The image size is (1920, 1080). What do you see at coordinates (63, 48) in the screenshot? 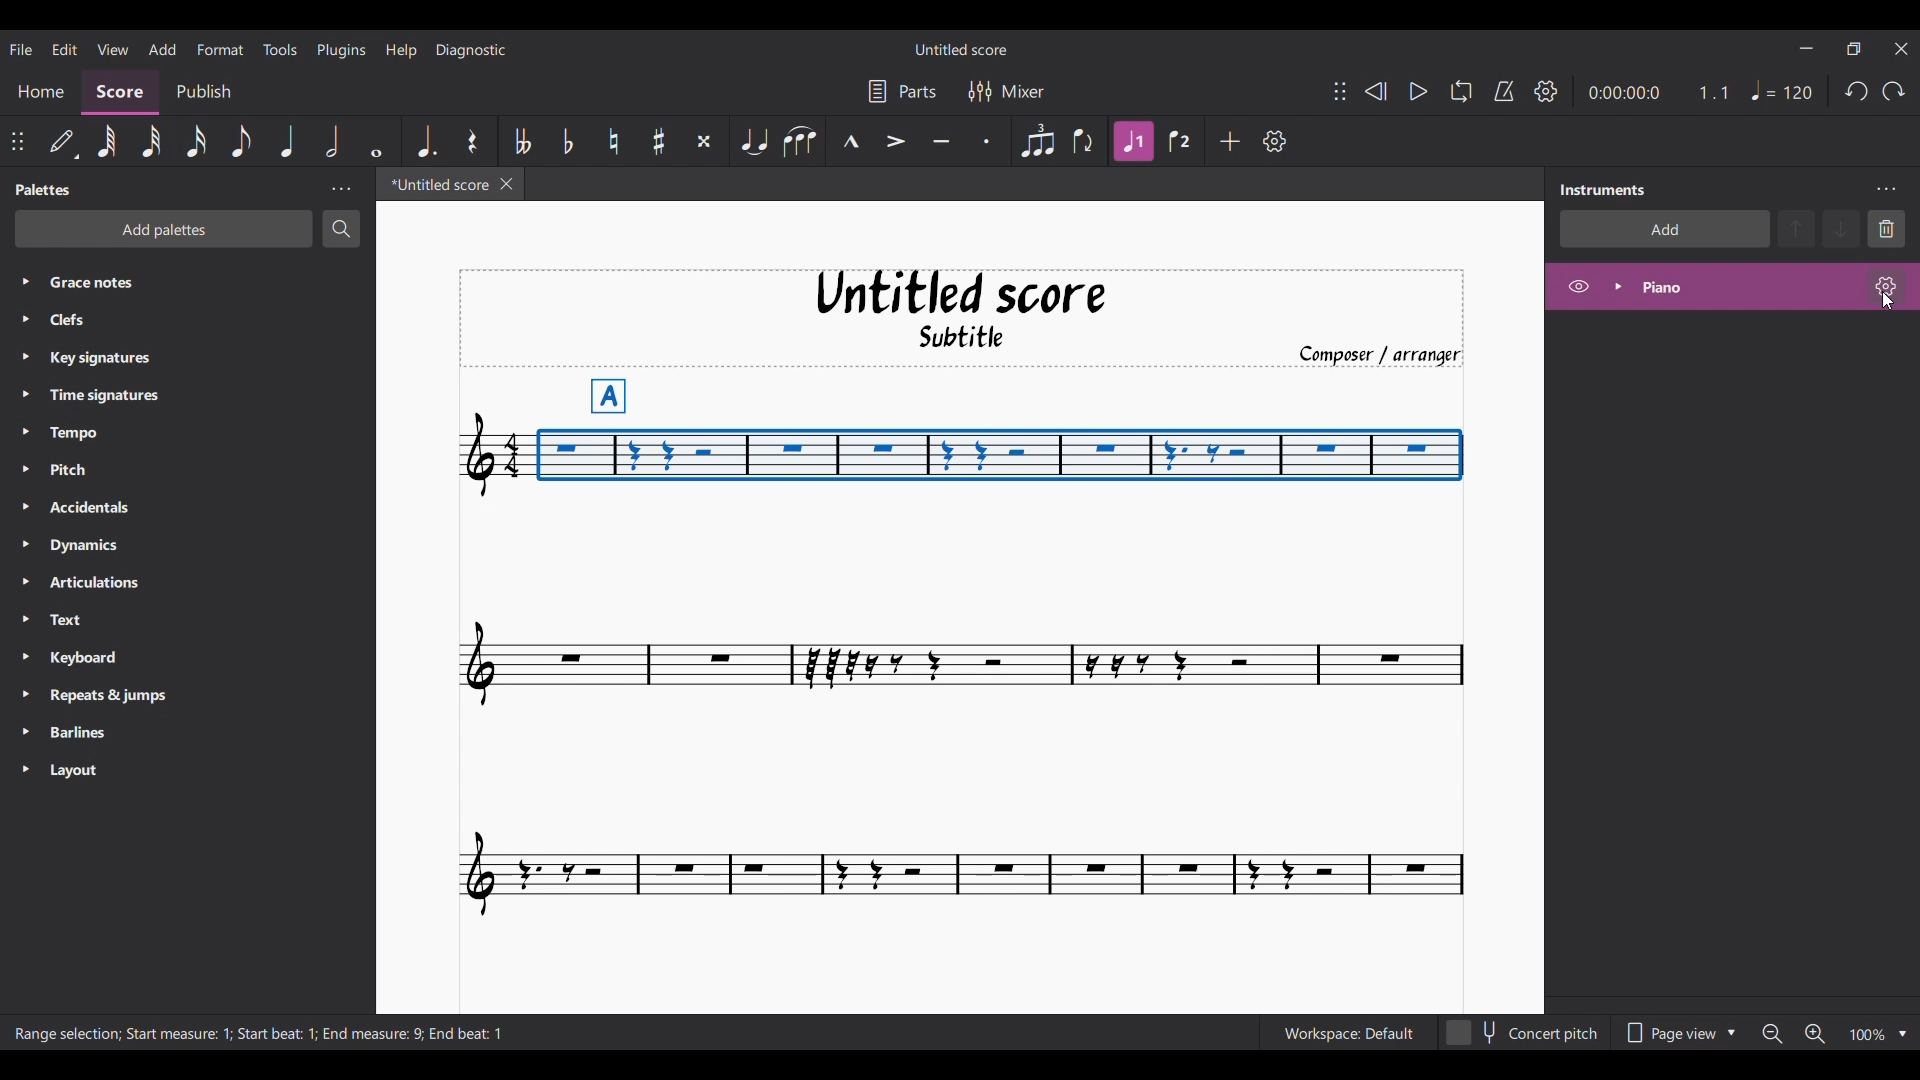
I see `Edit menu` at bounding box center [63, 48].